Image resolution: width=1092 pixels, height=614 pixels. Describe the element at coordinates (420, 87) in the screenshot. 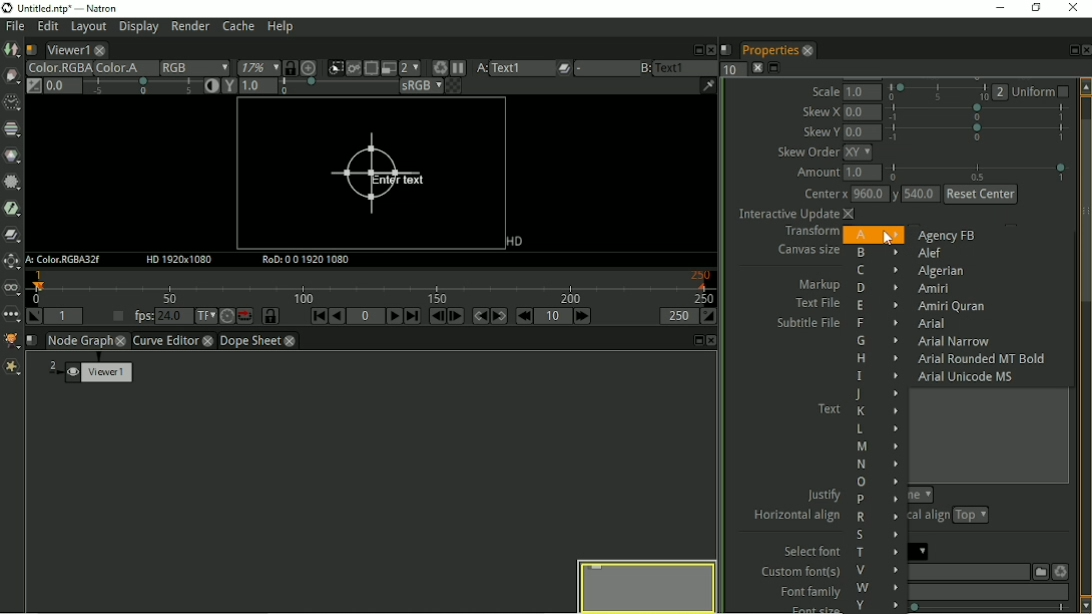

I see `sRGB` at that location.